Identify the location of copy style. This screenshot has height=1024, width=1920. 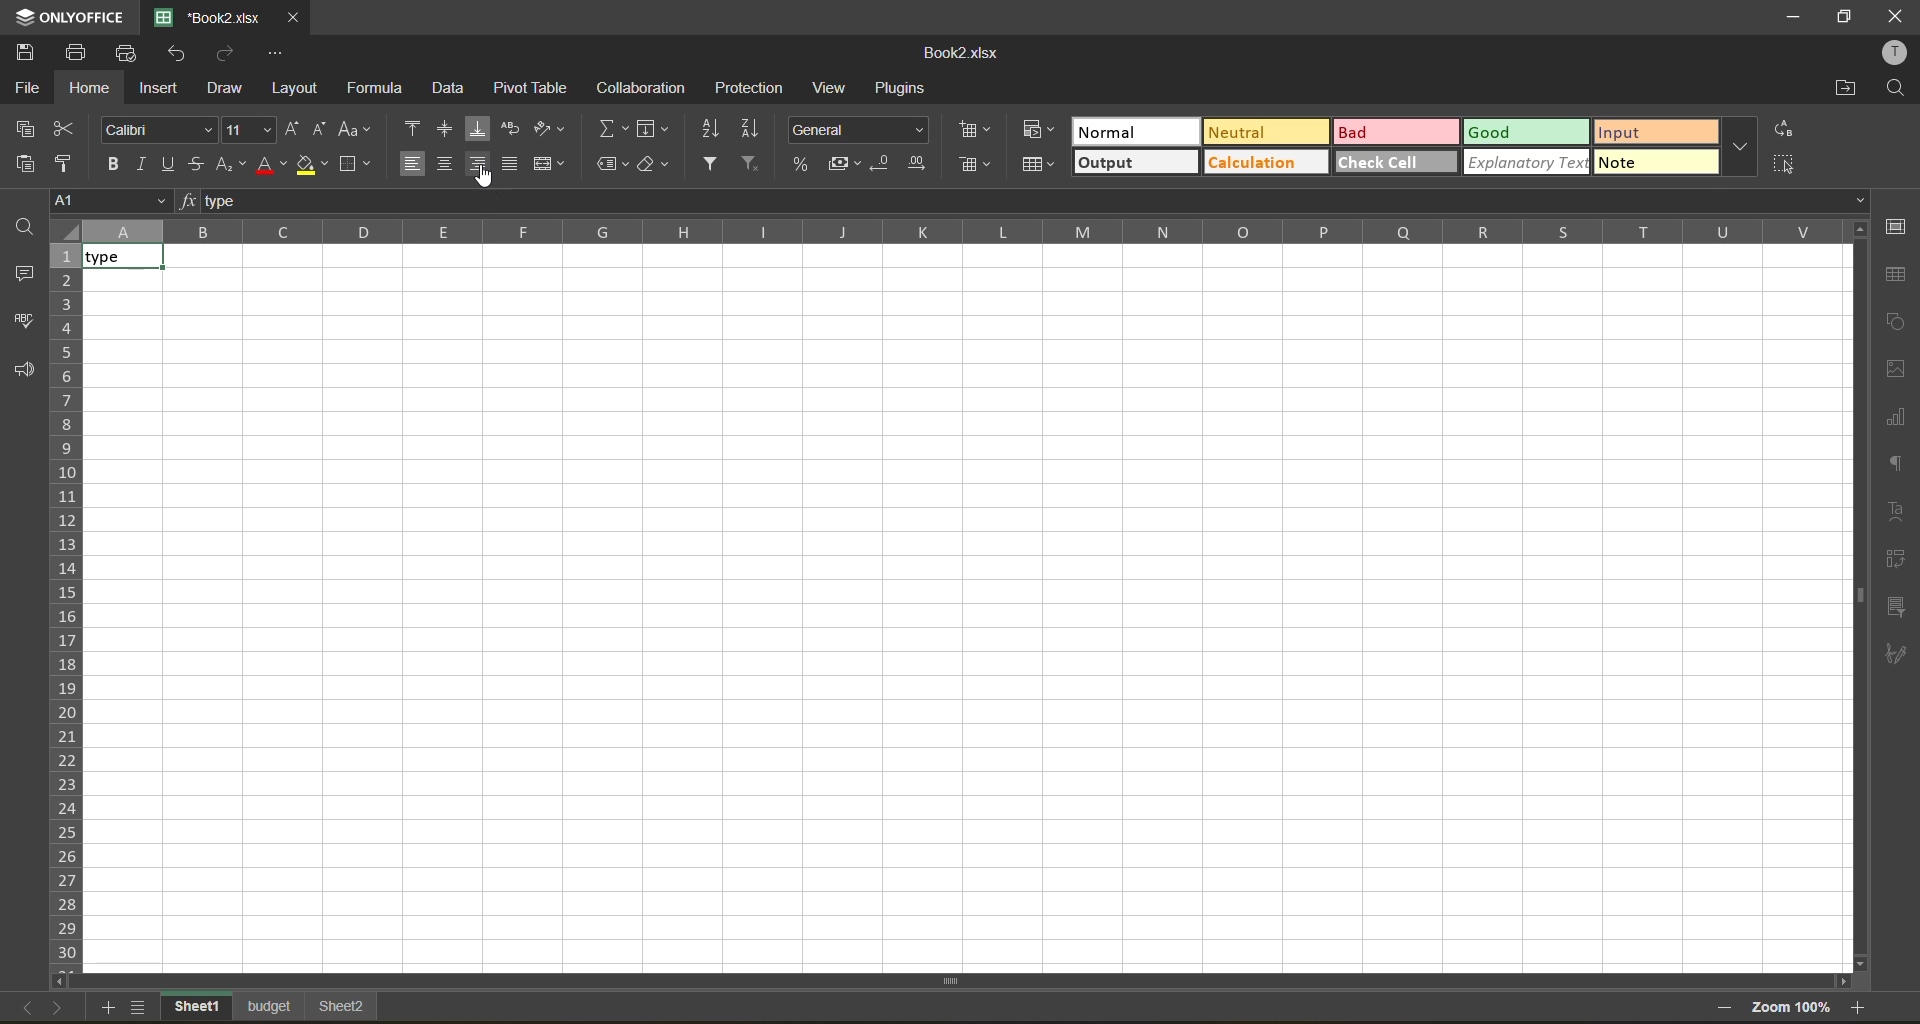
(73, 164).